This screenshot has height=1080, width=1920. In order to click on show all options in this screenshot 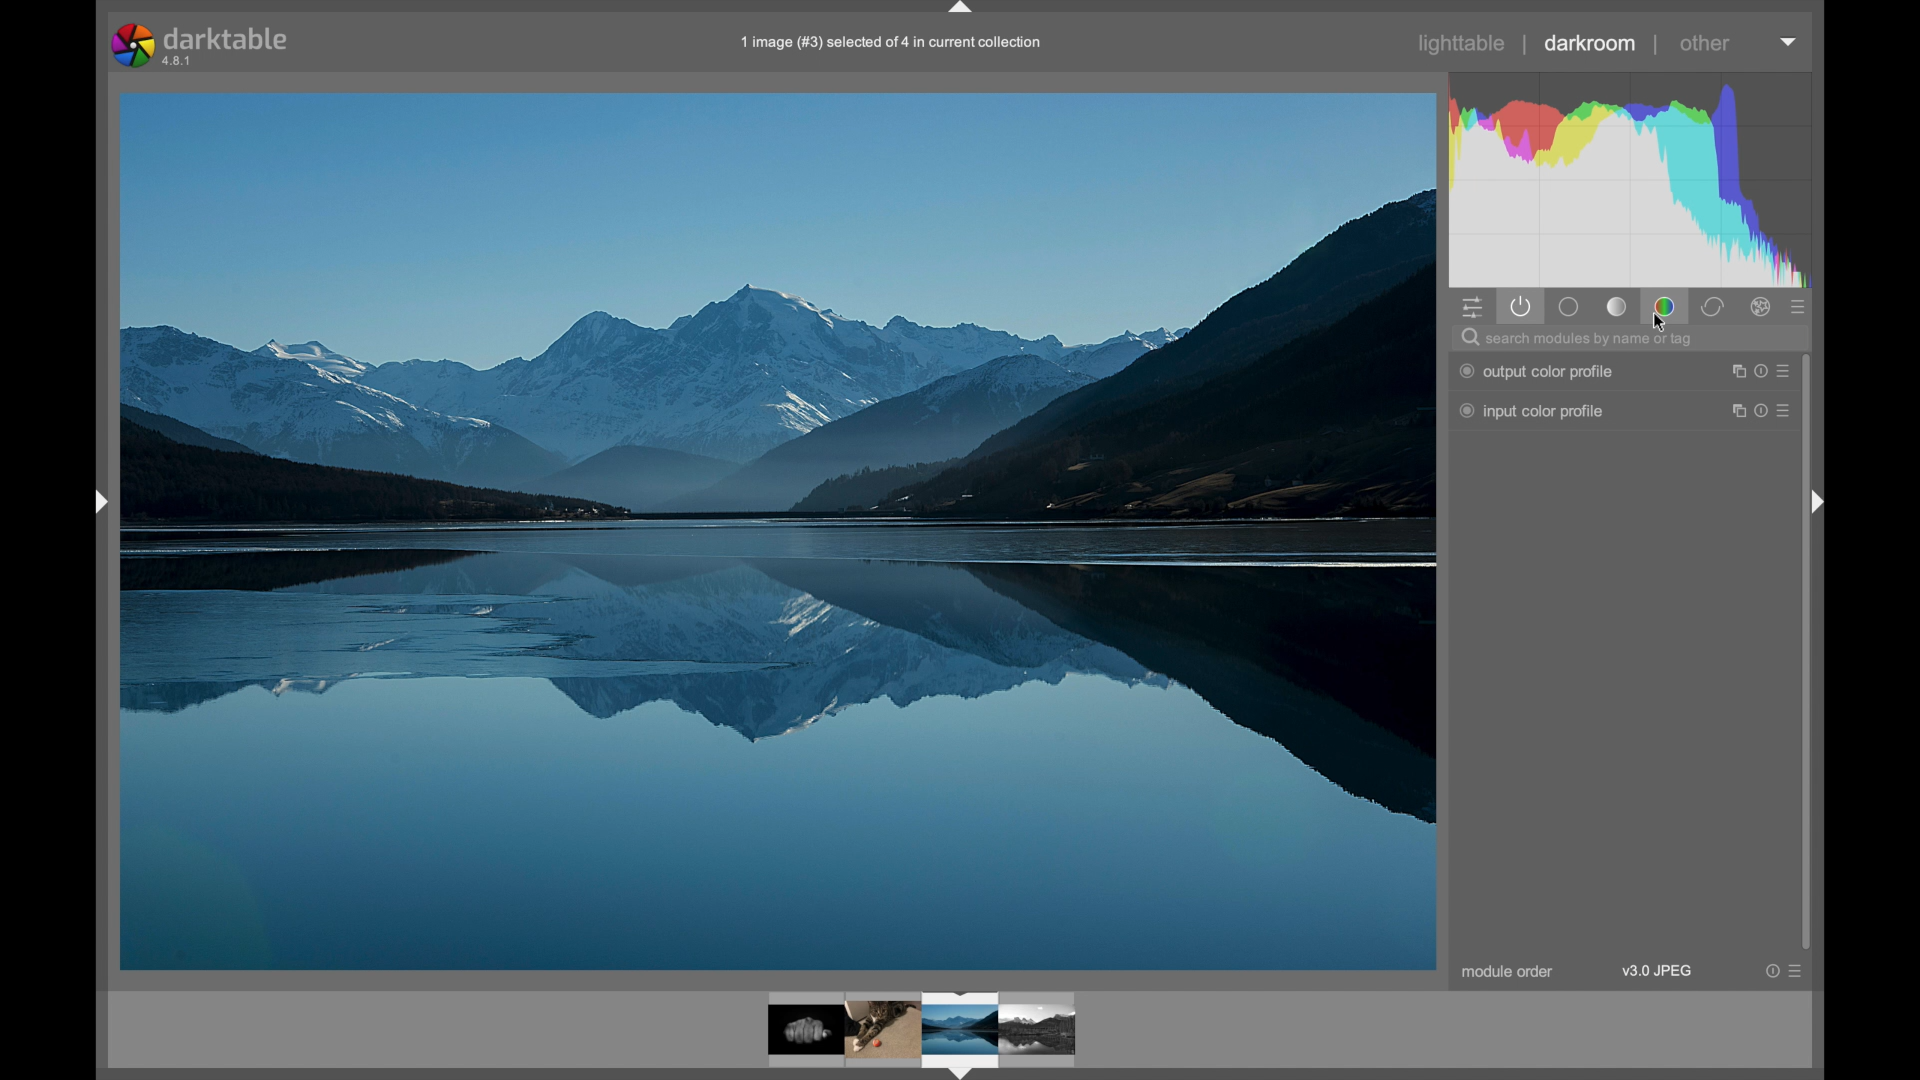, I will do `click(1800, 307)`.